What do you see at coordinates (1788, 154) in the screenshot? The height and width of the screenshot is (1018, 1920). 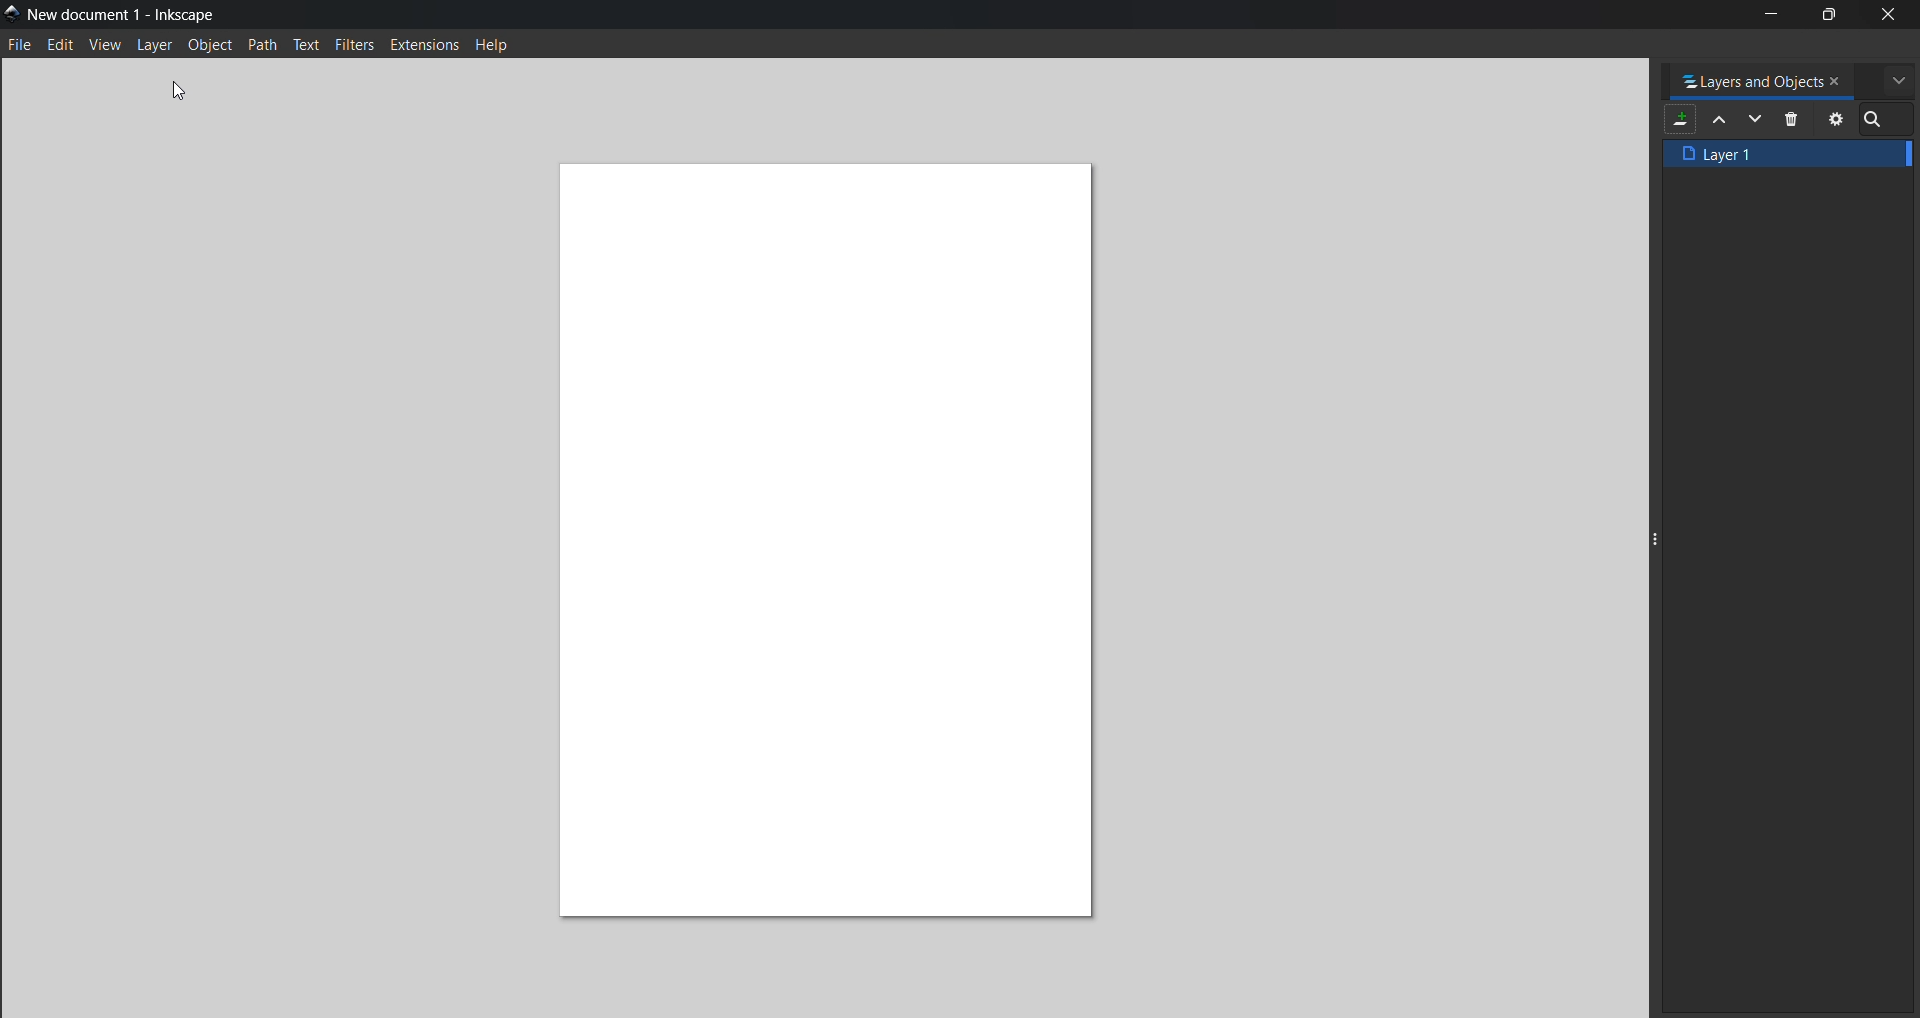 I see `current layer` at bounding box center [1788, 154].